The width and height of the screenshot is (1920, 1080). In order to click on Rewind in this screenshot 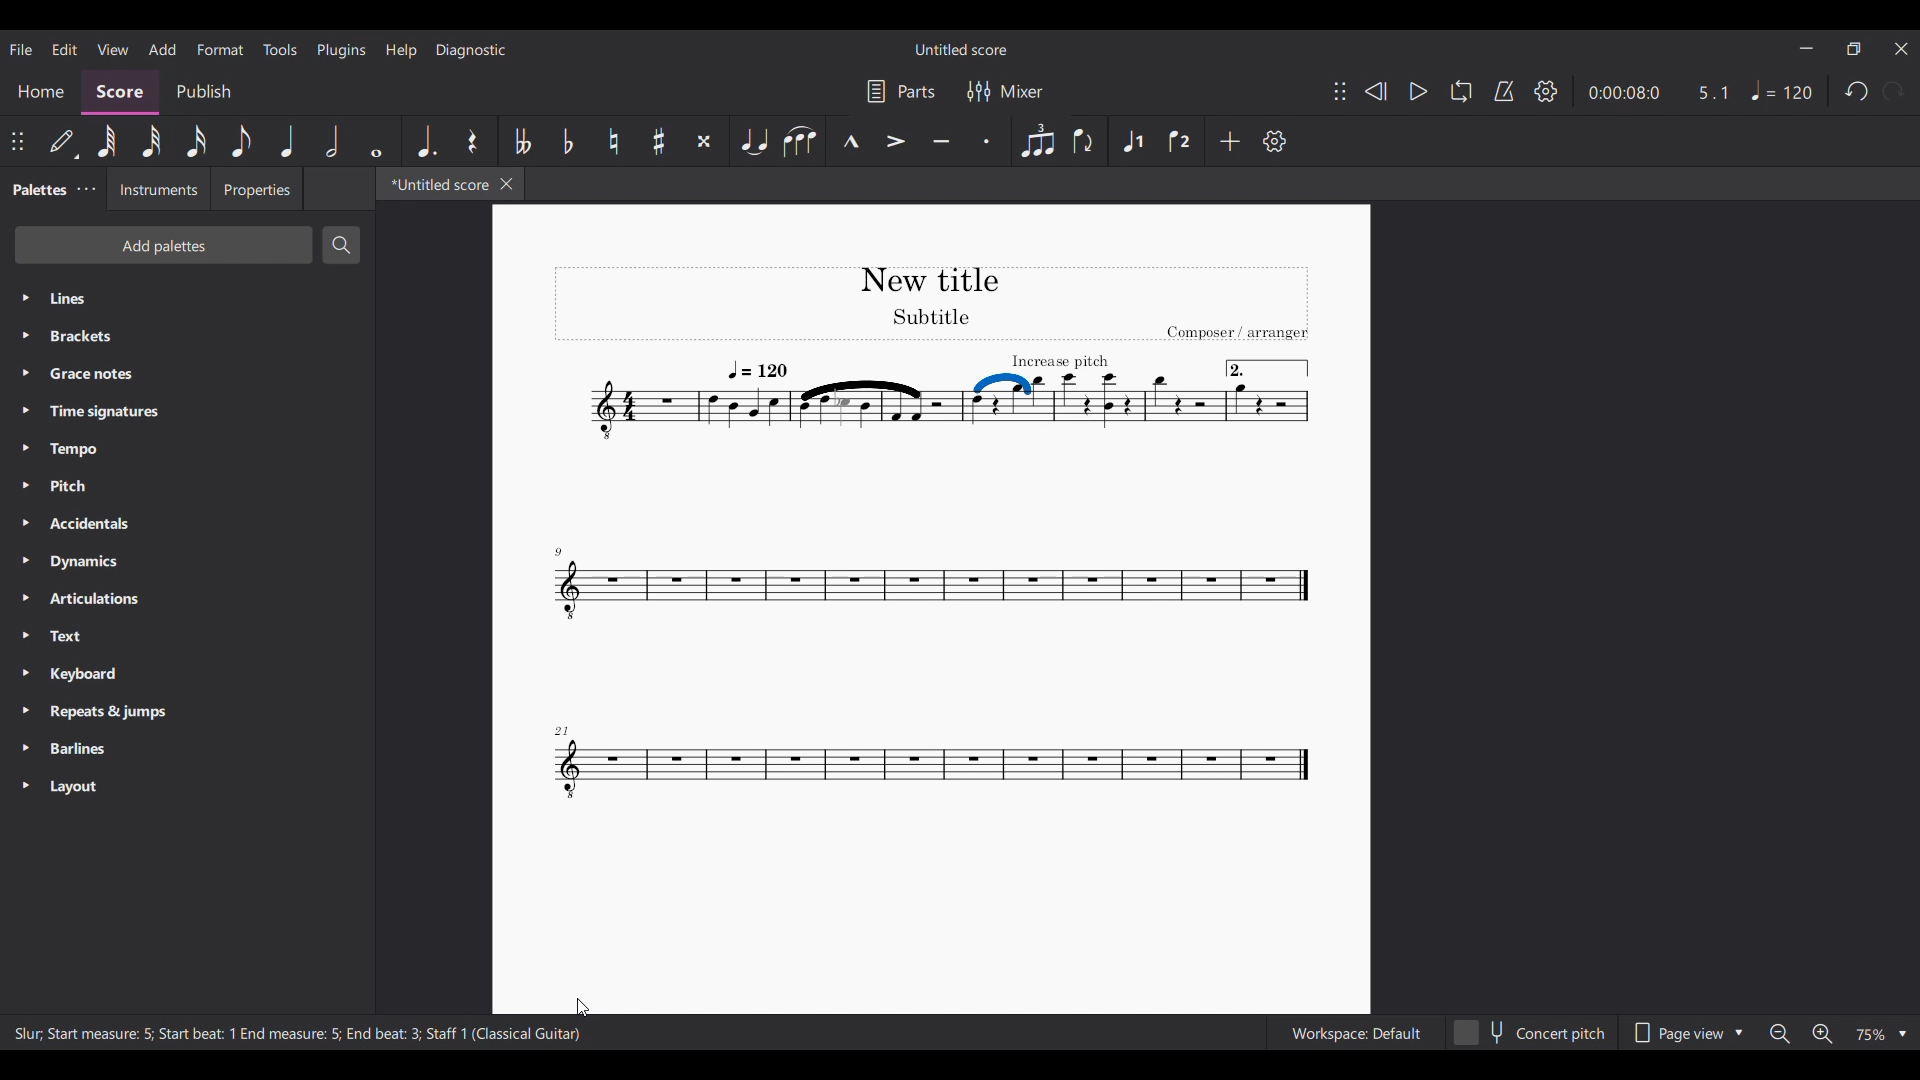, I will do `click(1375, 92)`.